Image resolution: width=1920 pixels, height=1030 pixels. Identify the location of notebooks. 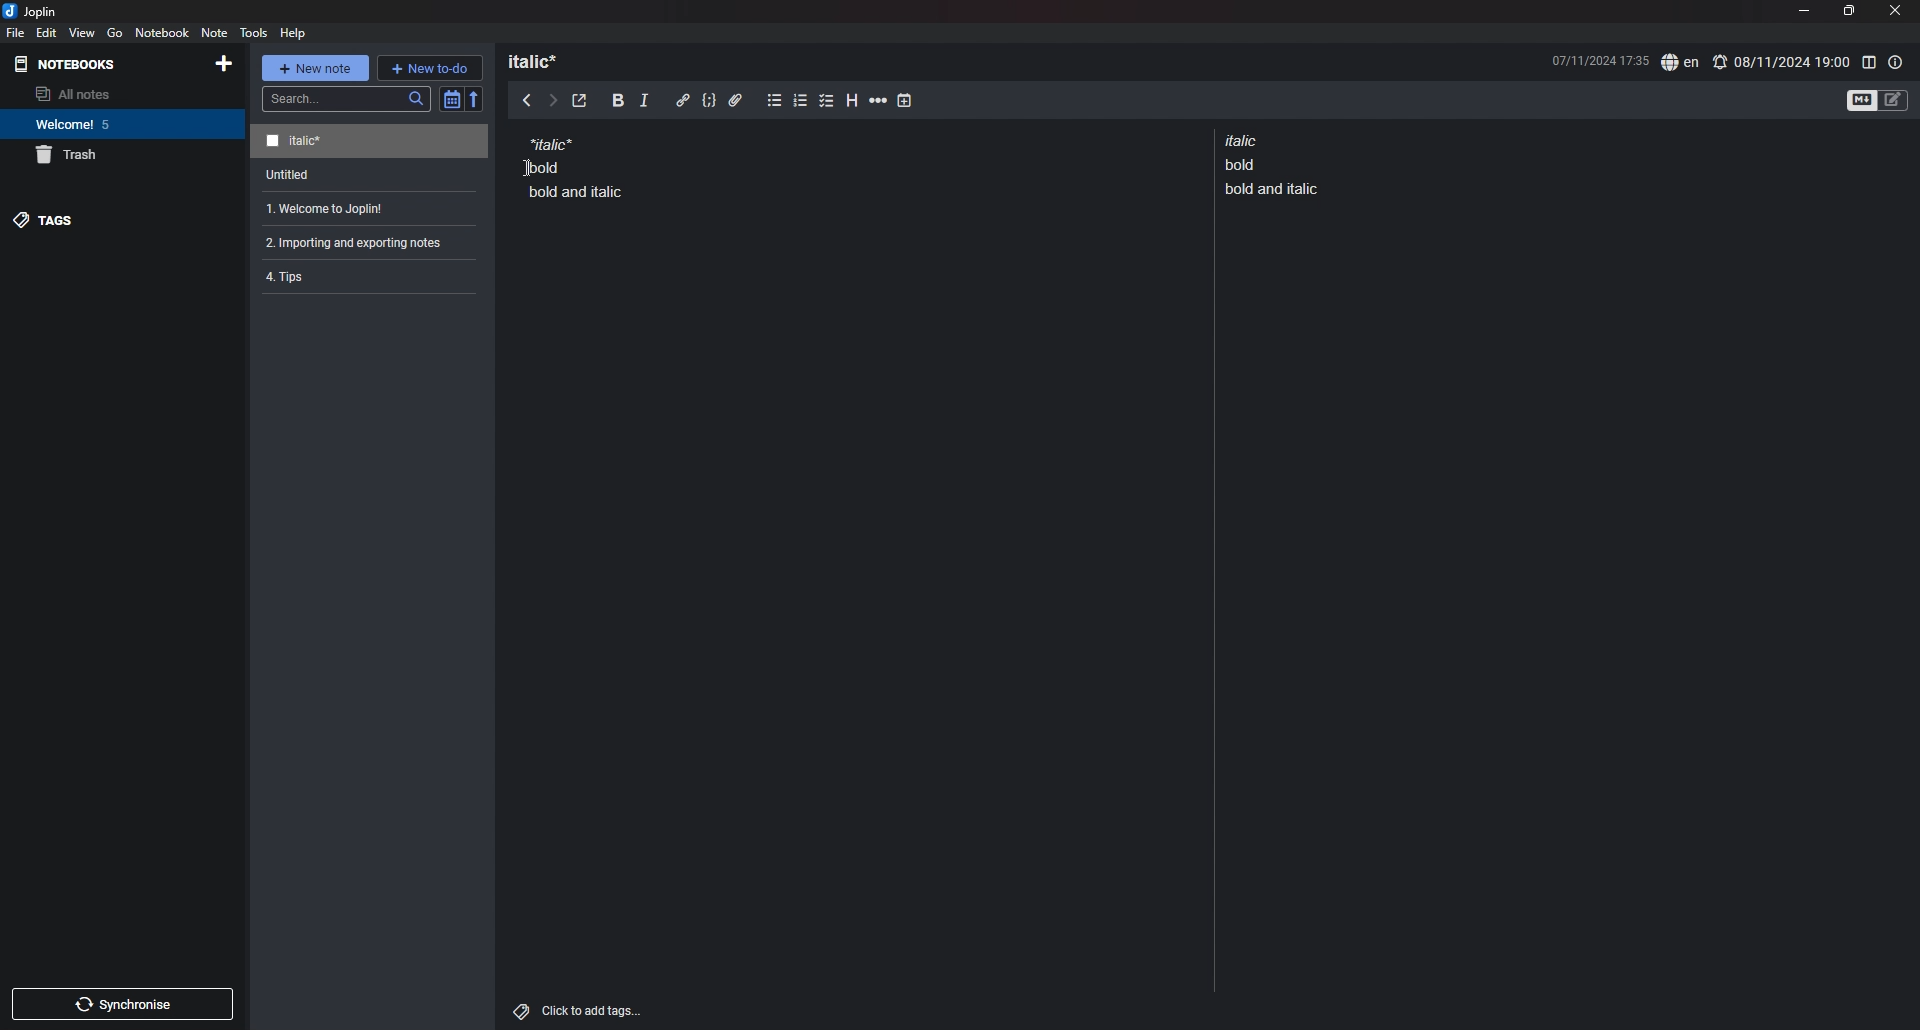
(70, 64).